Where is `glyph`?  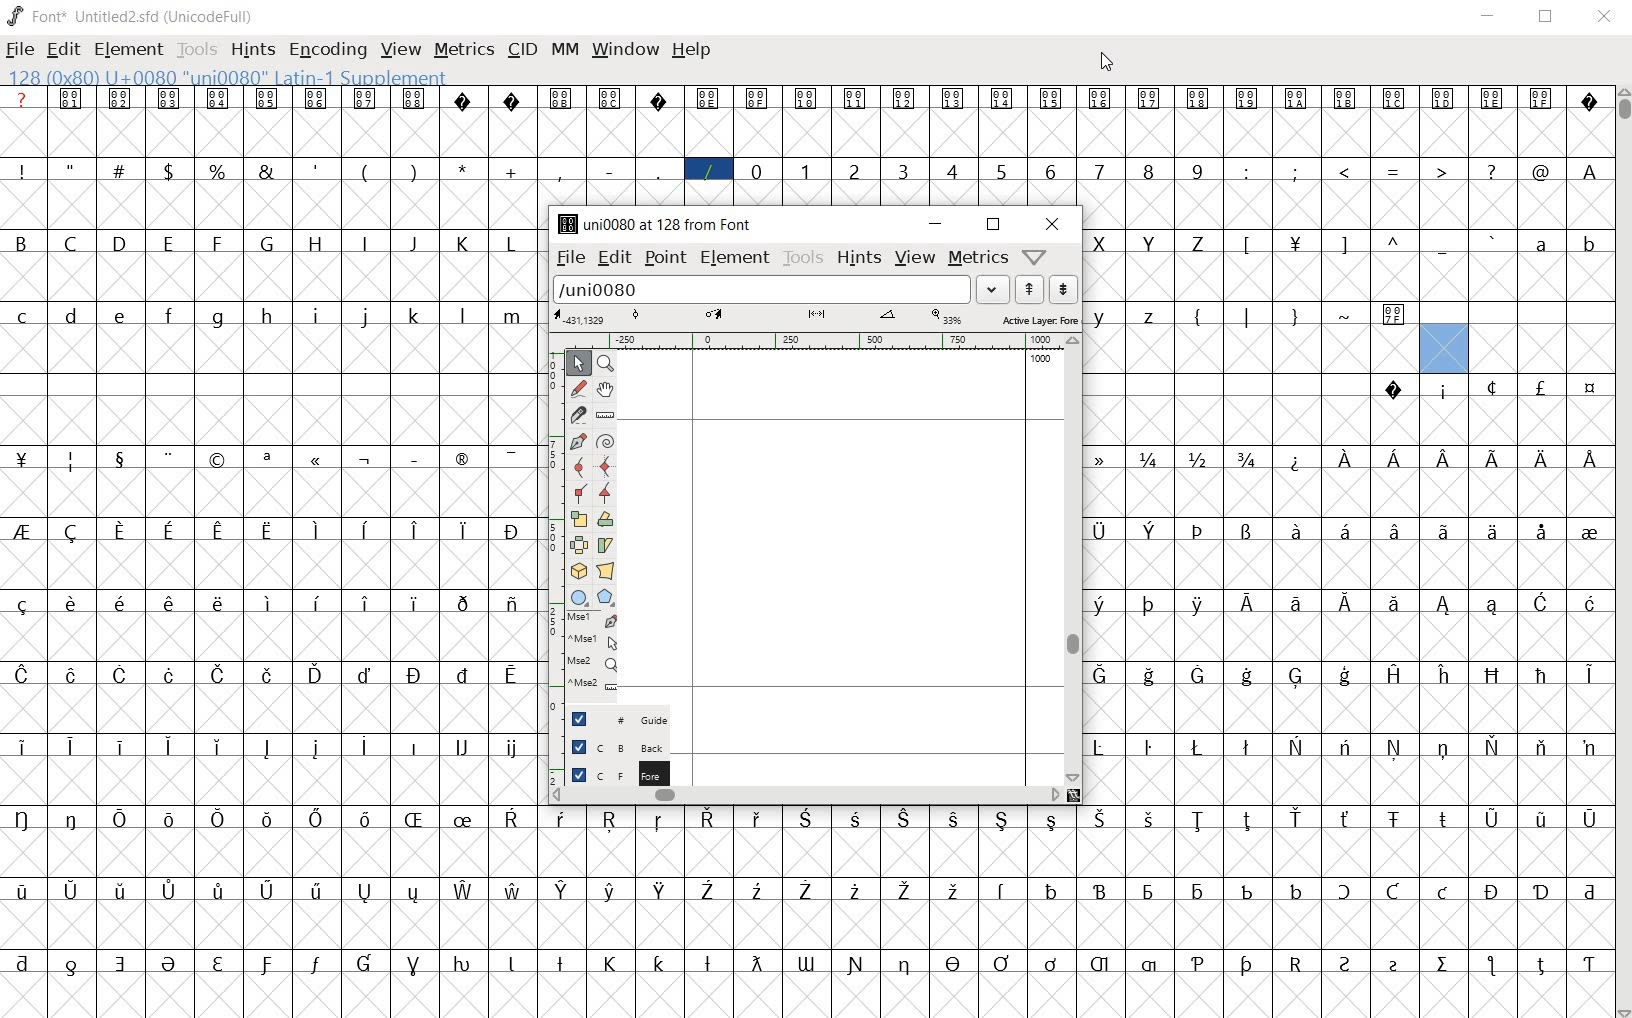 glyph is located at coordinates (854, 100).